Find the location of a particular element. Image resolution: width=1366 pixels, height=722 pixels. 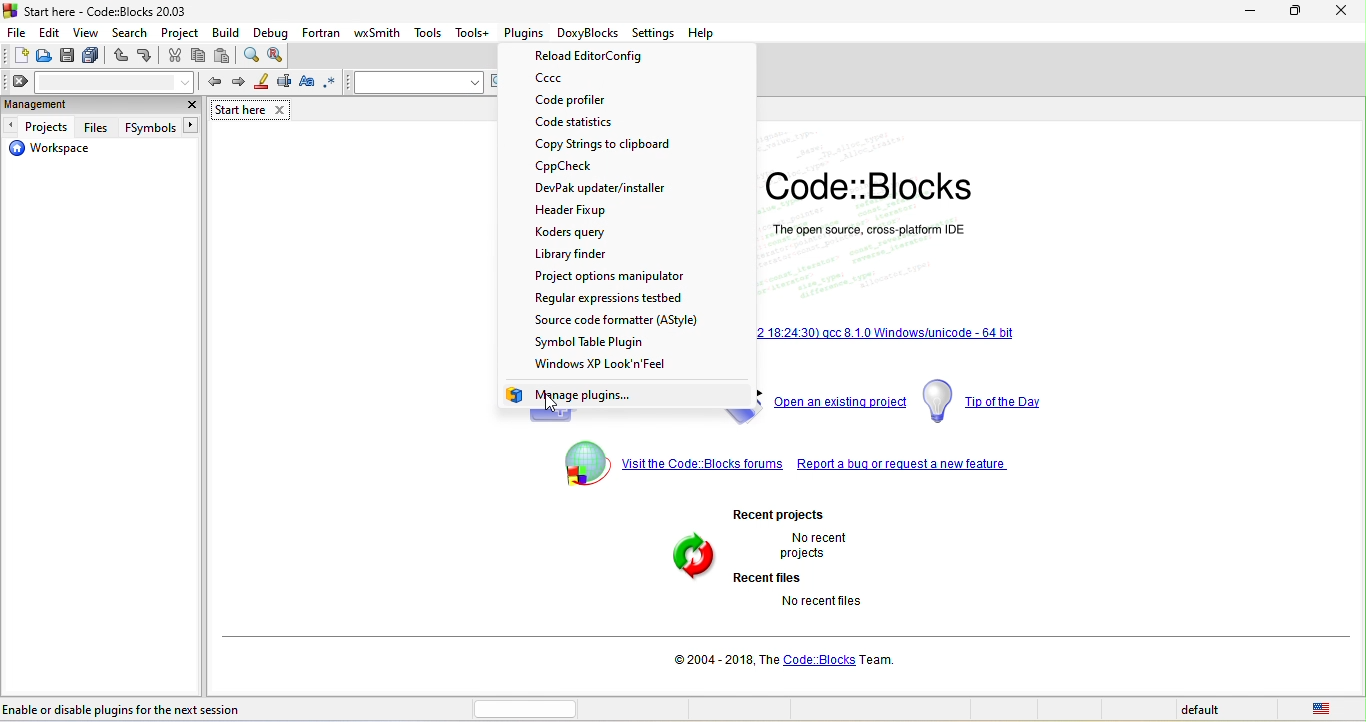

minimize is located at coordinates (1295, 14).